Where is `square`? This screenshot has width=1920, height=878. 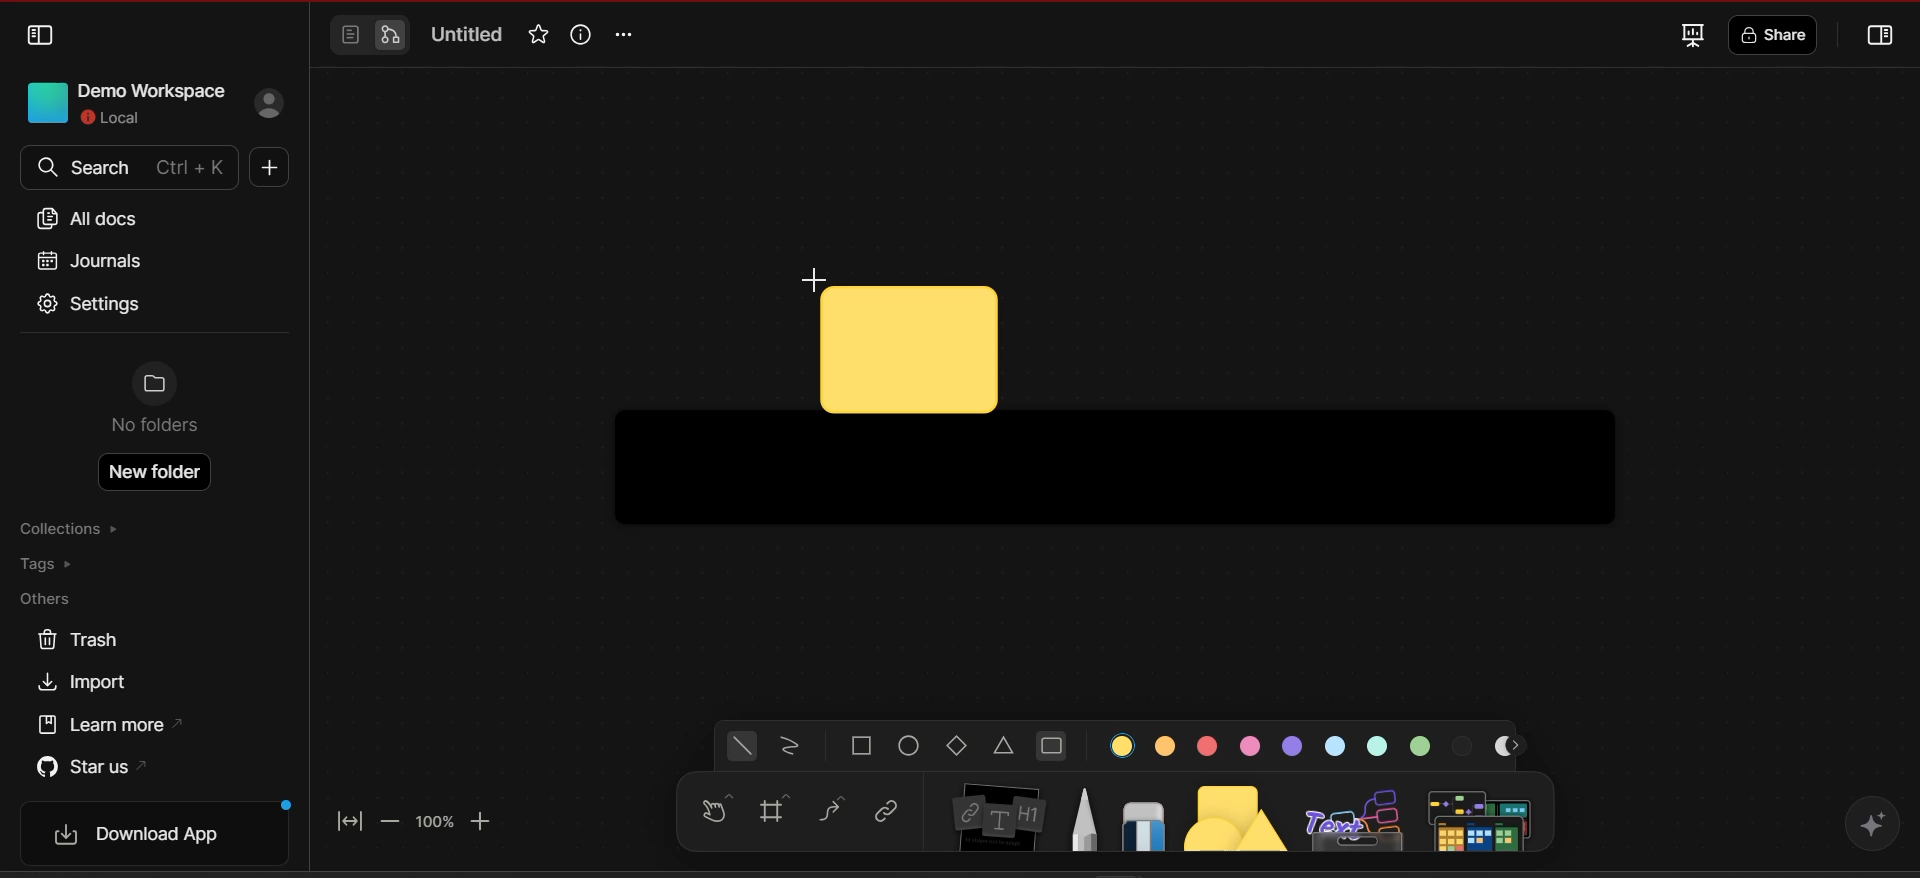 square is located at coordinates (862, 746).